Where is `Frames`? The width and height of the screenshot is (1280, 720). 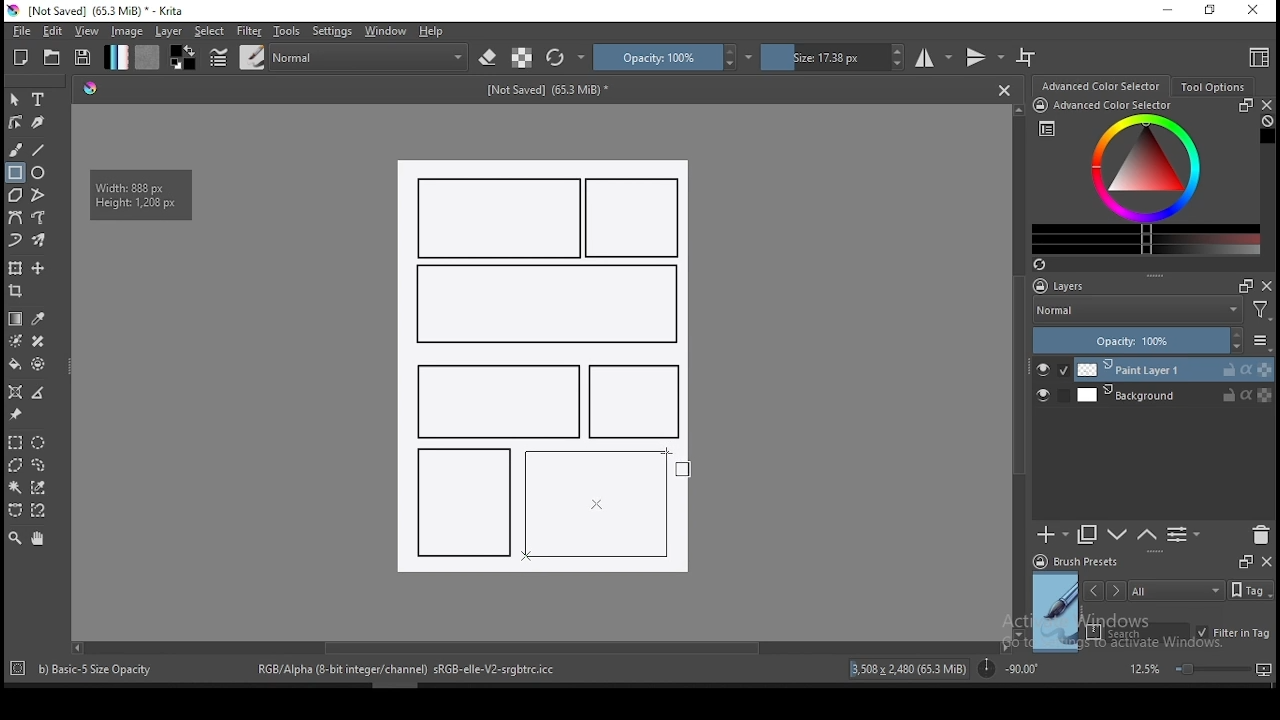 Frames is located at coordinates (1240, 285).